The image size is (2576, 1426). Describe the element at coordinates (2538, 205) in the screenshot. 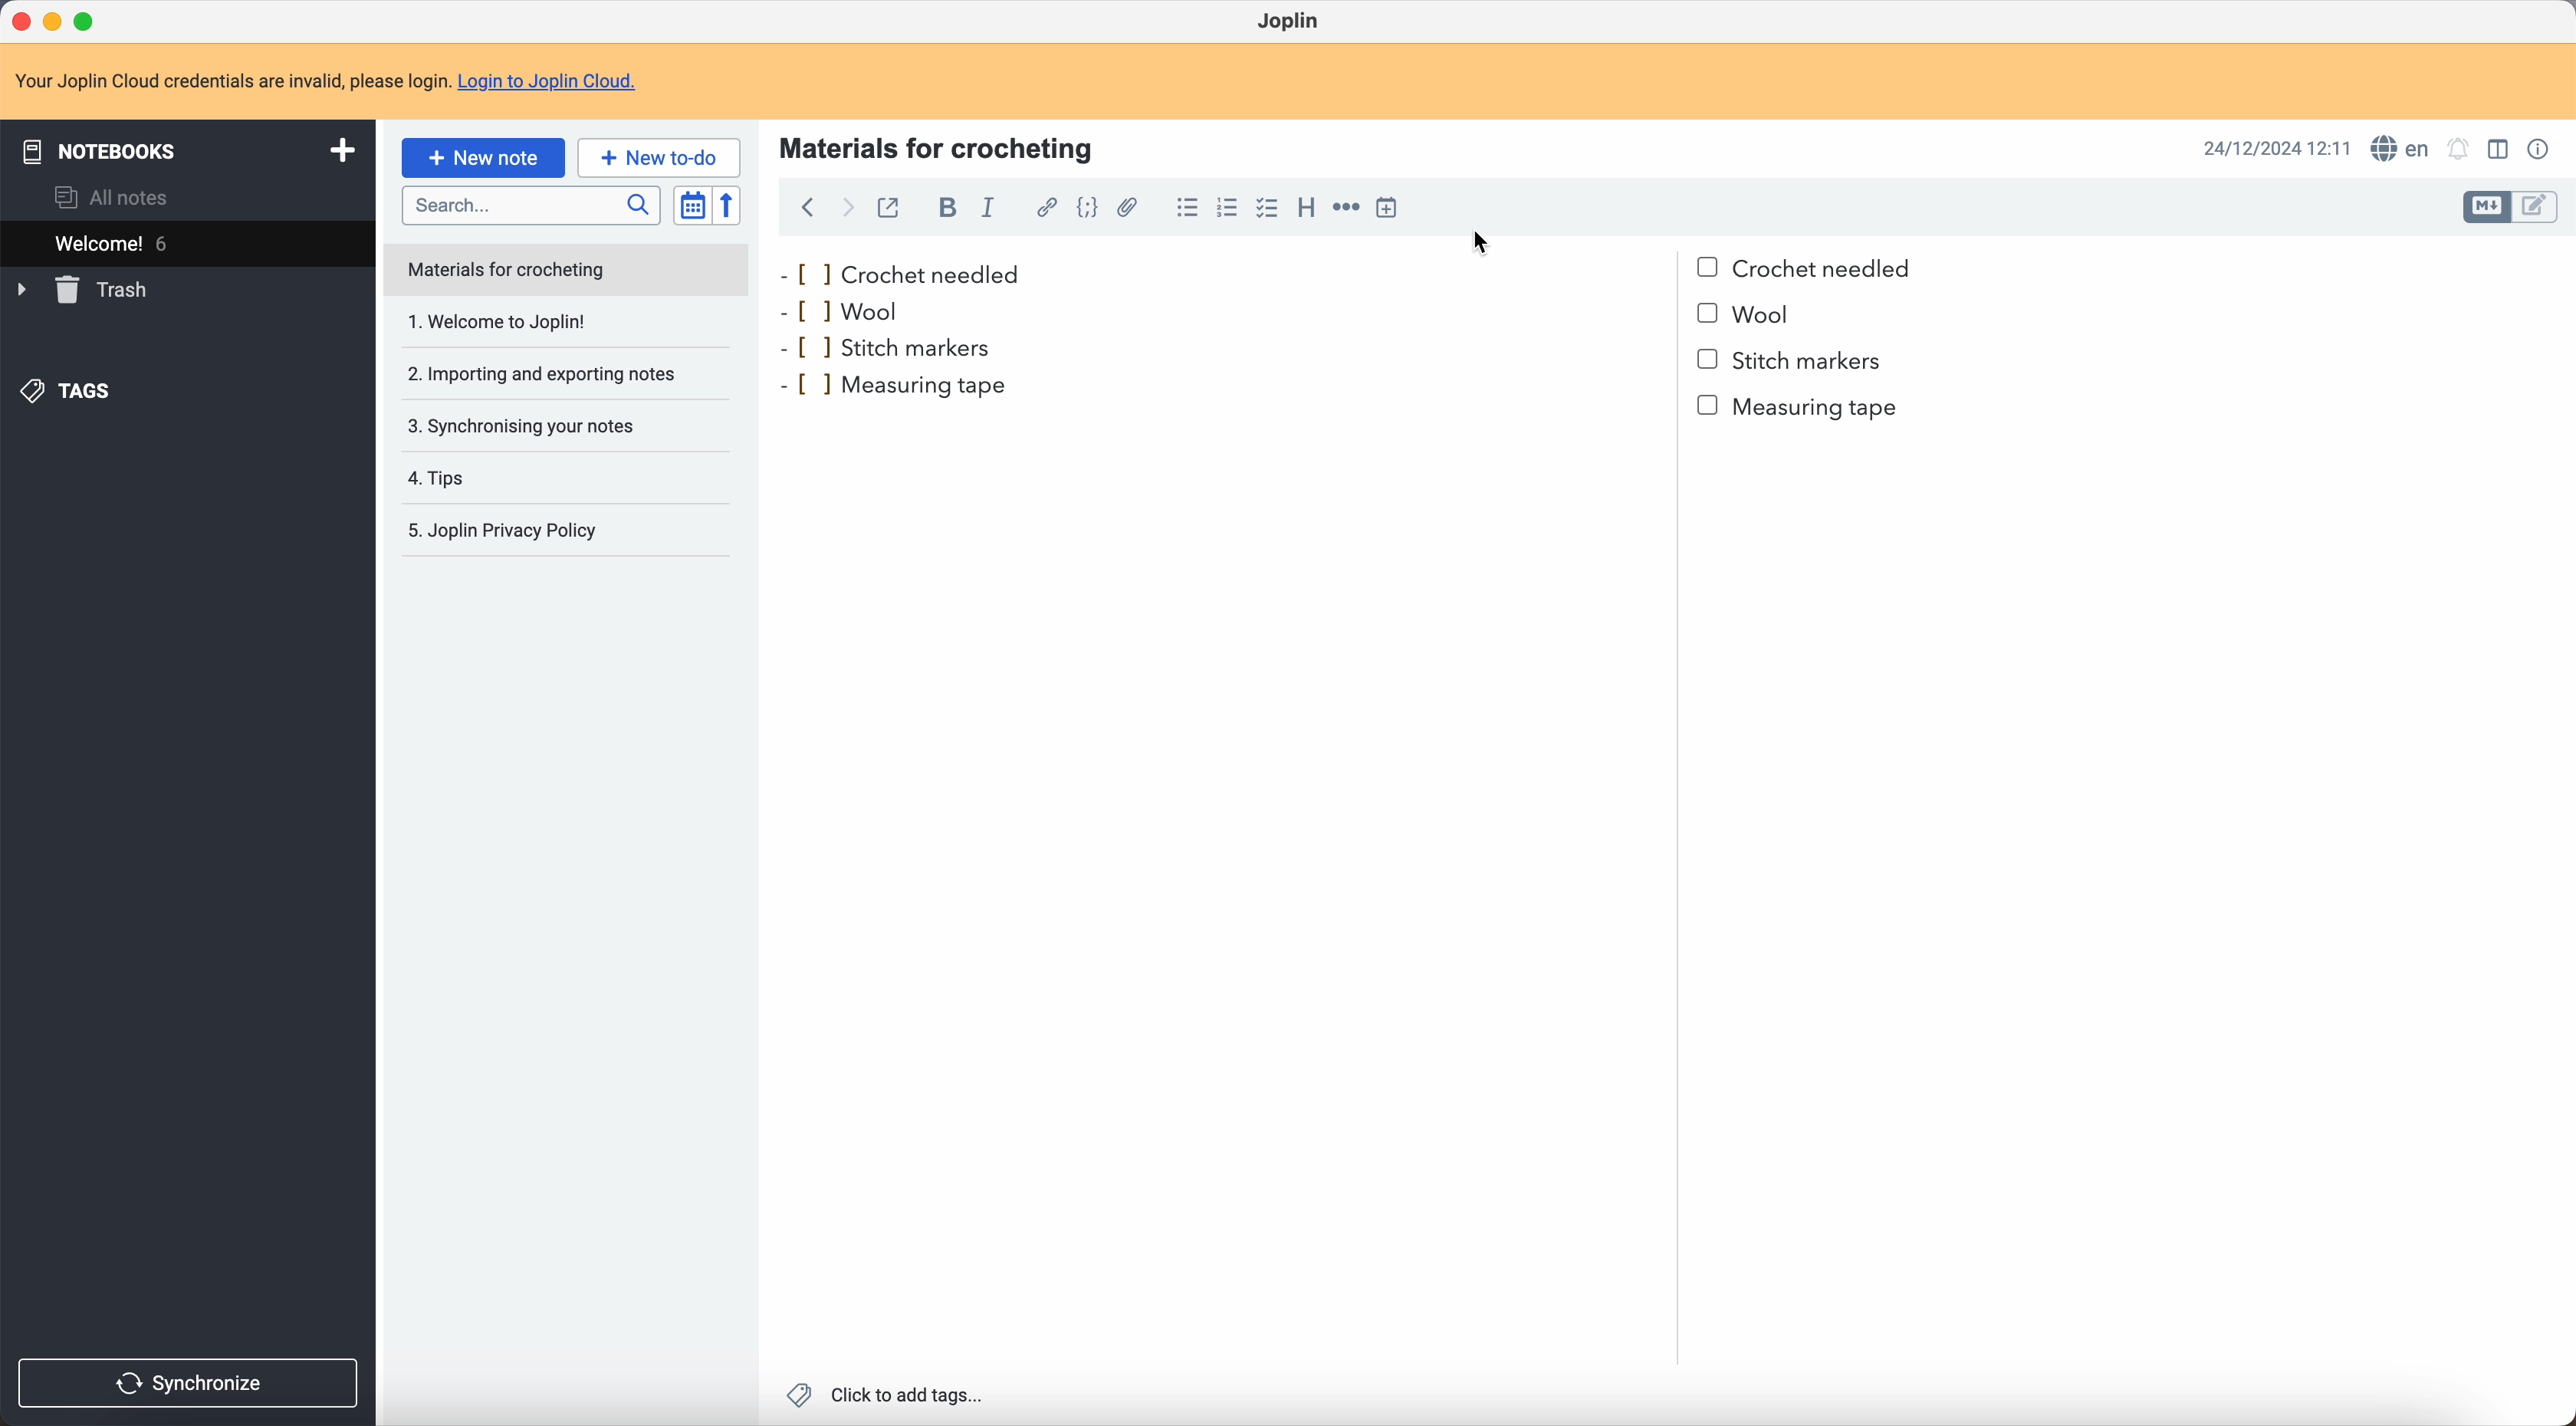

I see `toggle edit layout` at that location.